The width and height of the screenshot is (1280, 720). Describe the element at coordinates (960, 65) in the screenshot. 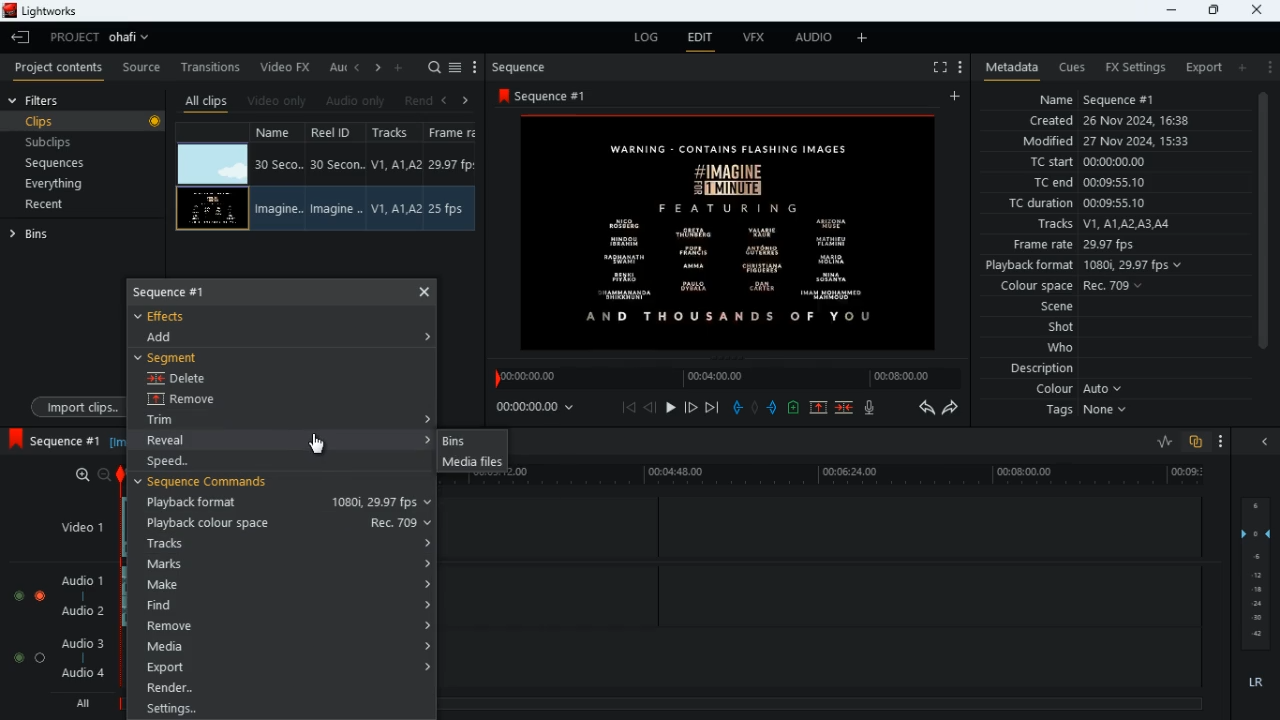

I see `menu` at that location.